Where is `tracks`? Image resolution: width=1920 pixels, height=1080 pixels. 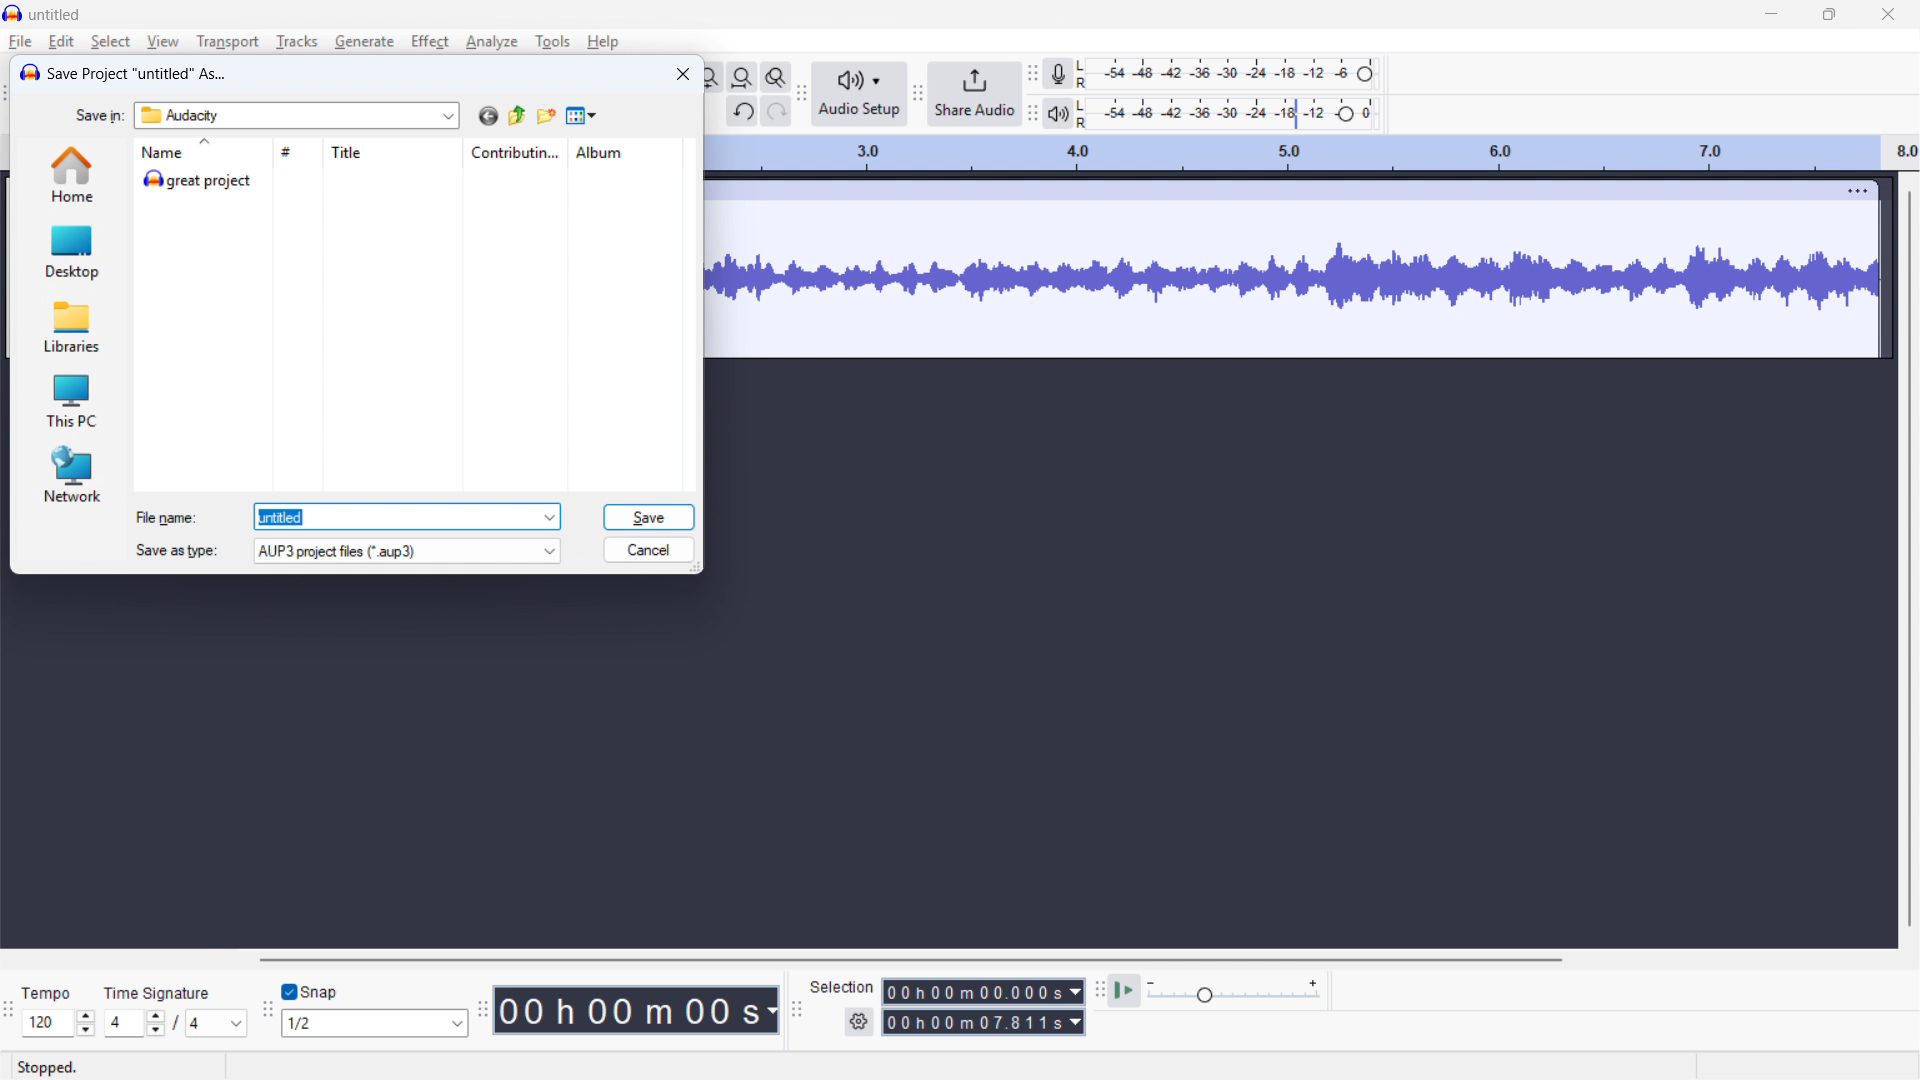 tracks is located at coordinates (296, 42).